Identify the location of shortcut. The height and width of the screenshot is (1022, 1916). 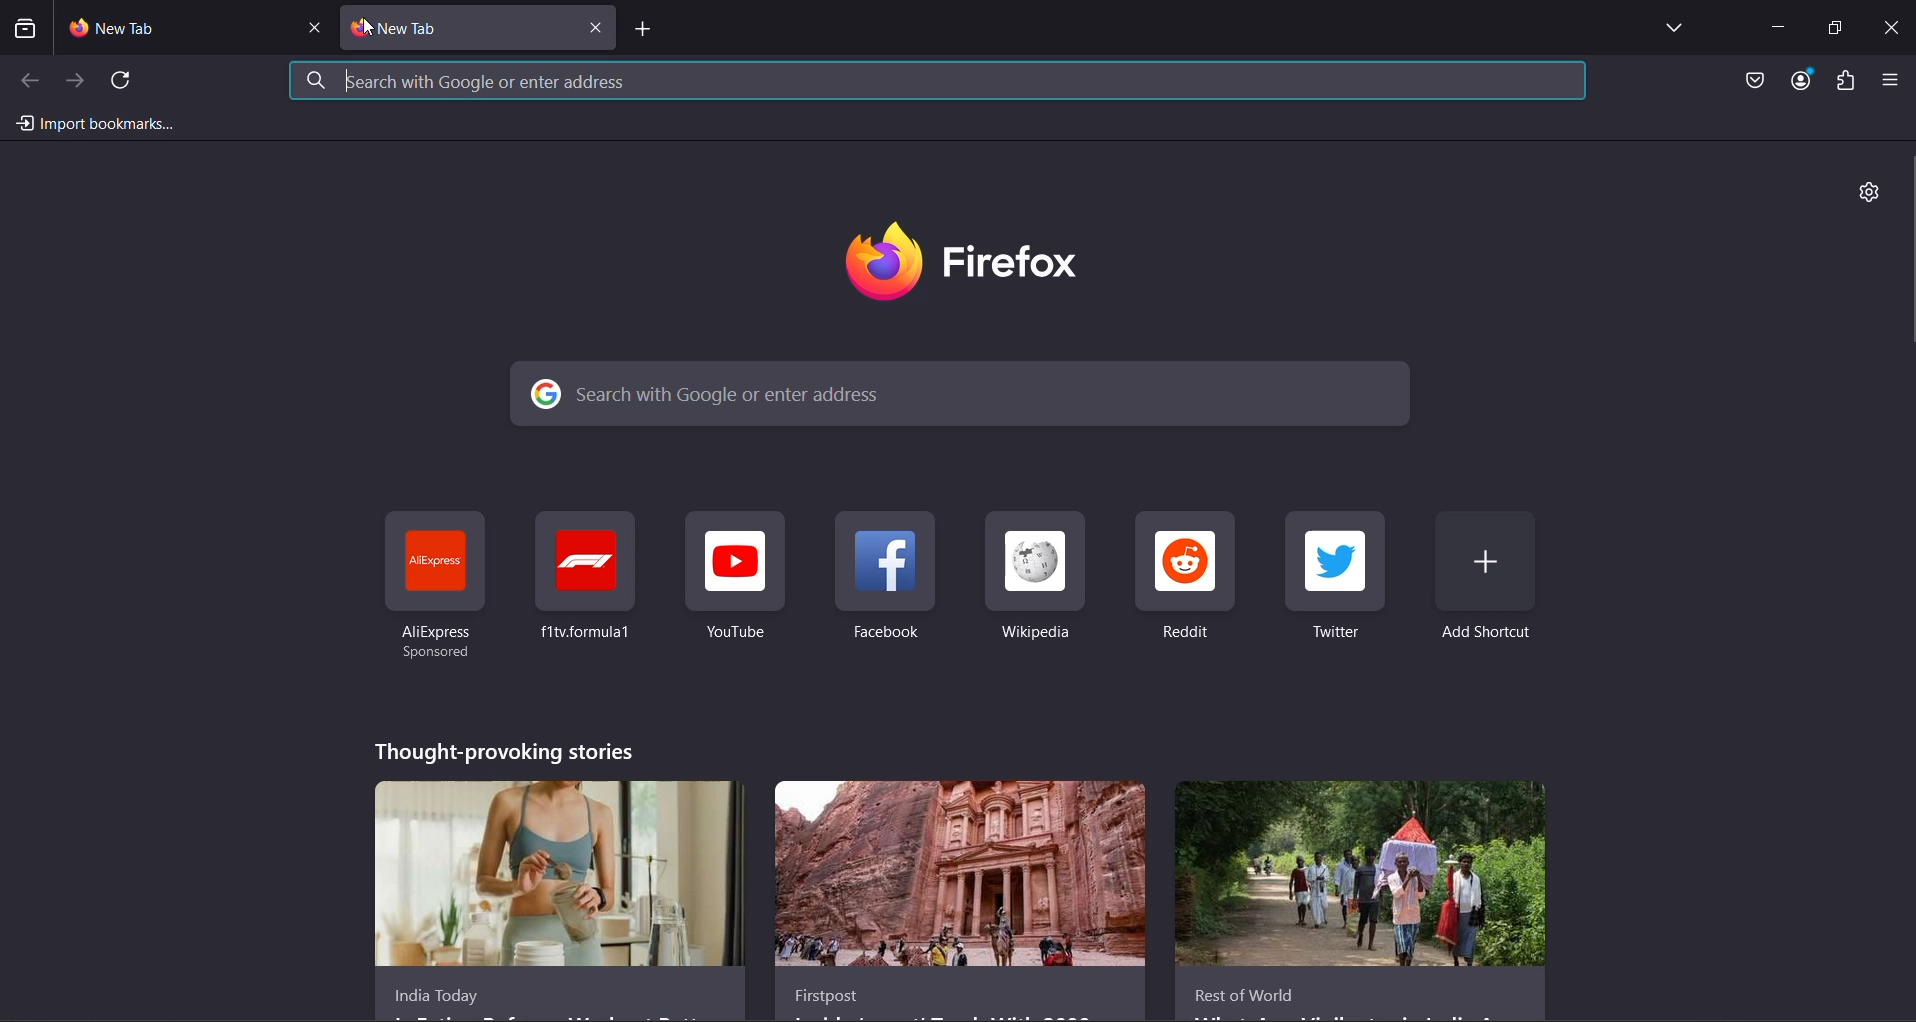
(1338, 578).